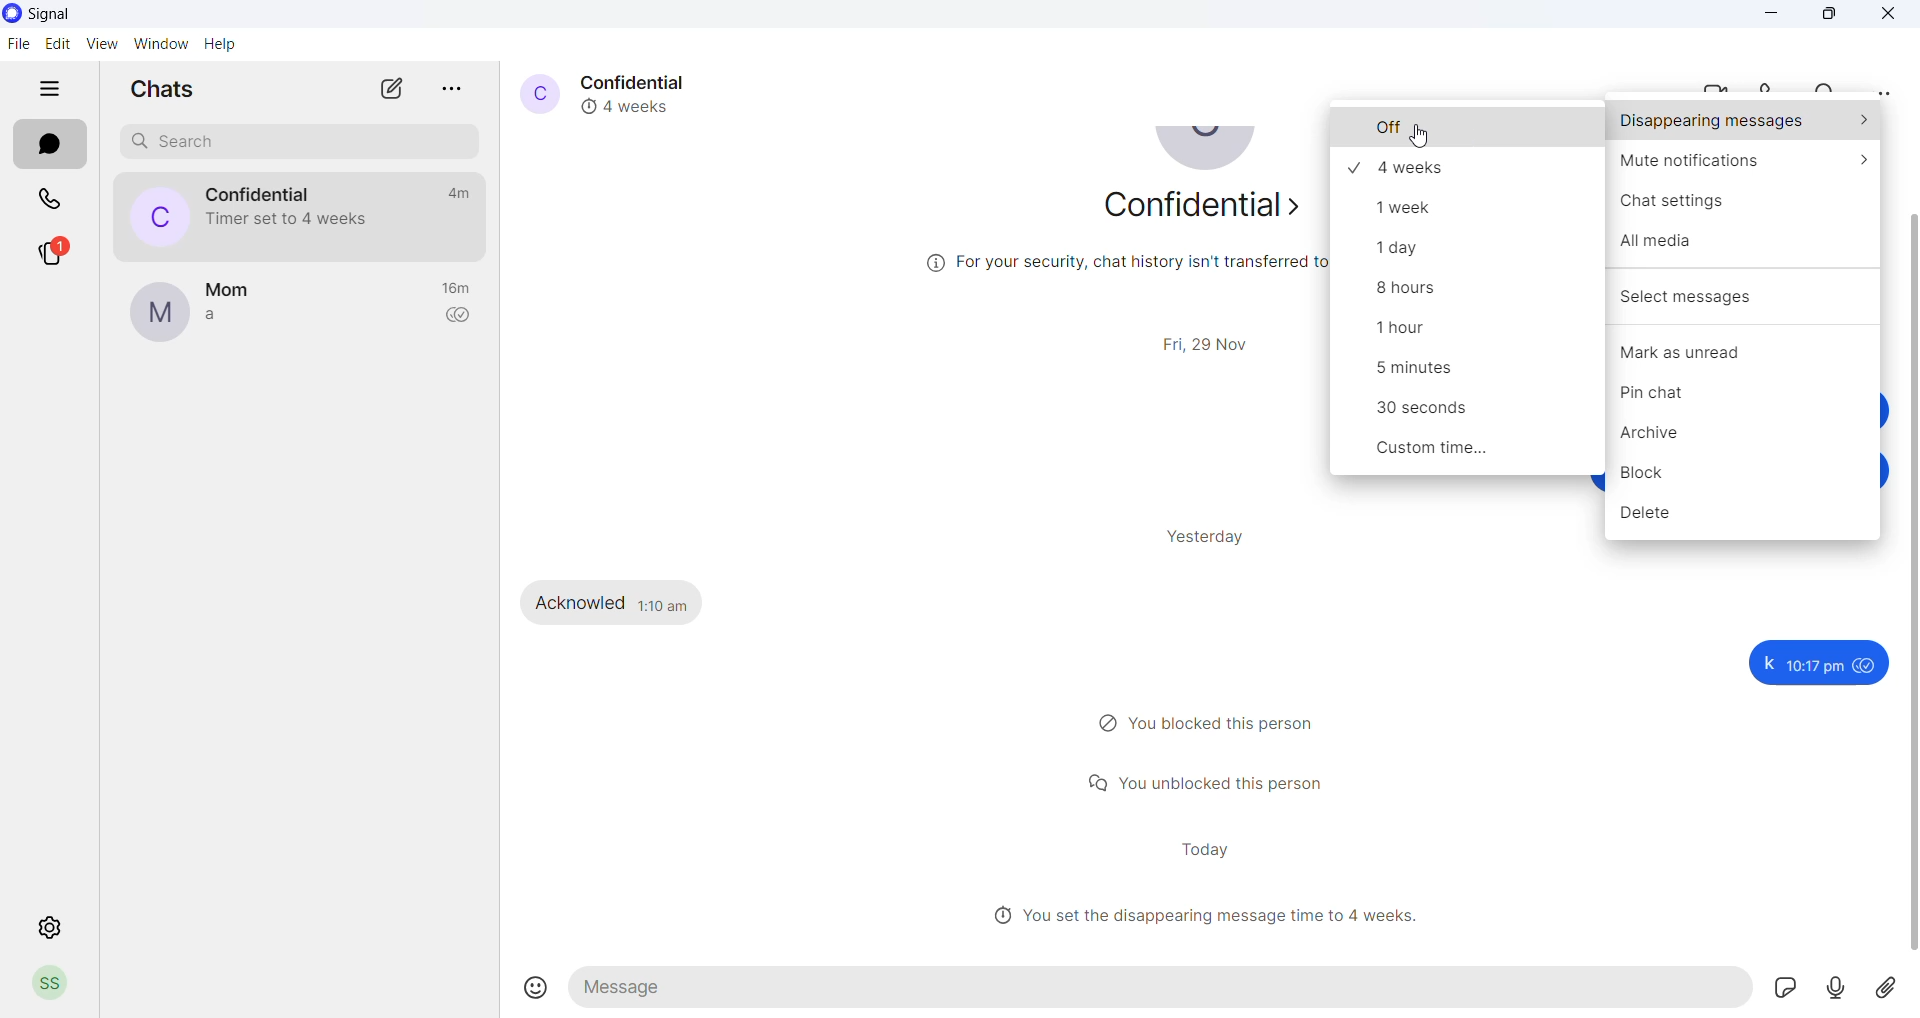 This screenshot has height=1018, width=1920. I want to click on stories, so click(52, 252).